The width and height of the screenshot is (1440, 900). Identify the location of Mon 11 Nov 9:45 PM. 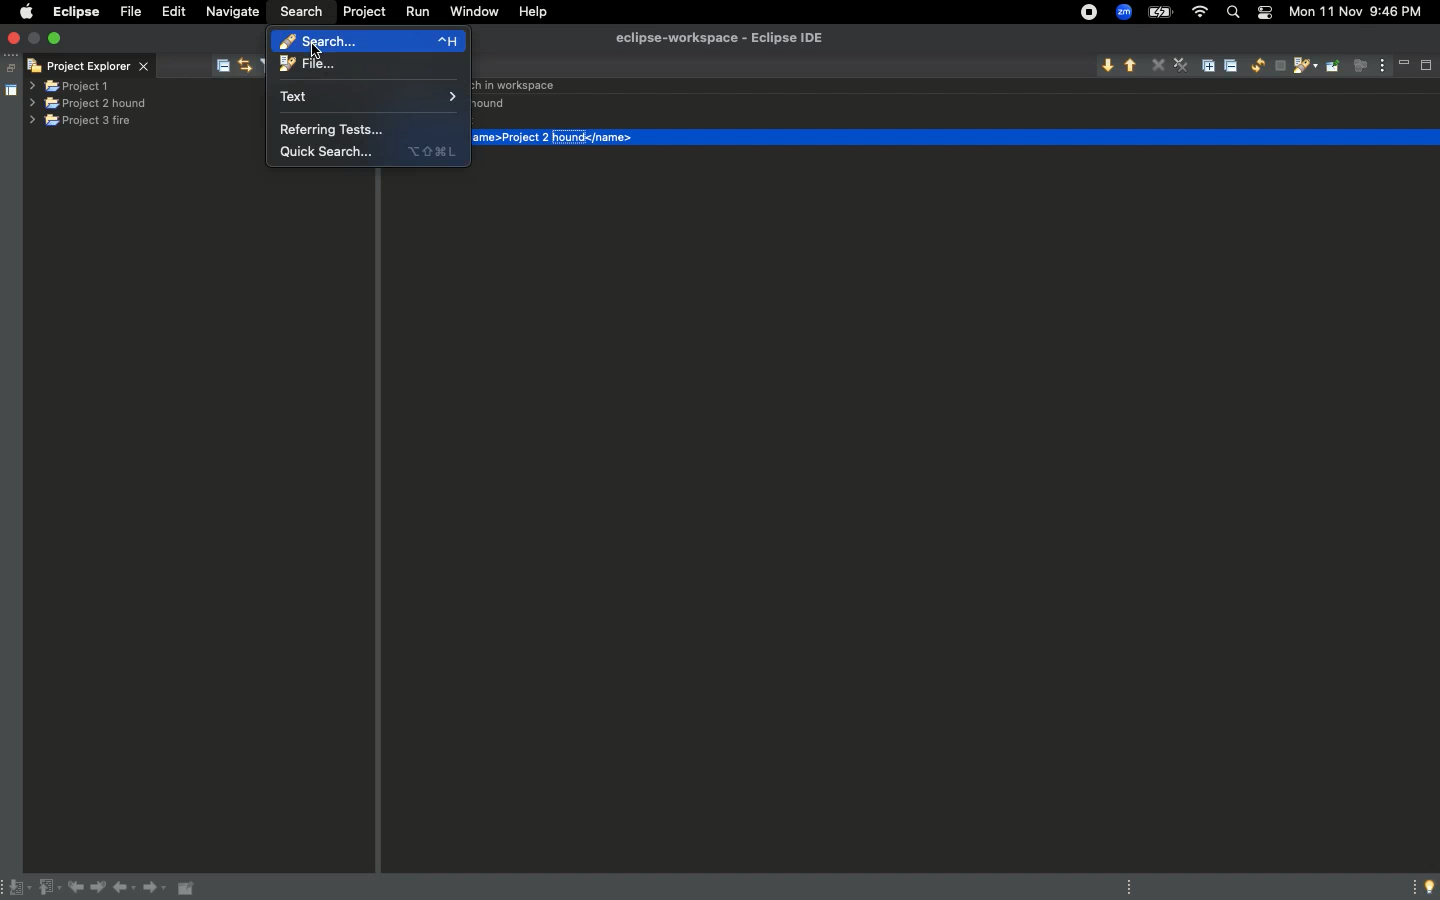
(1362, 11).